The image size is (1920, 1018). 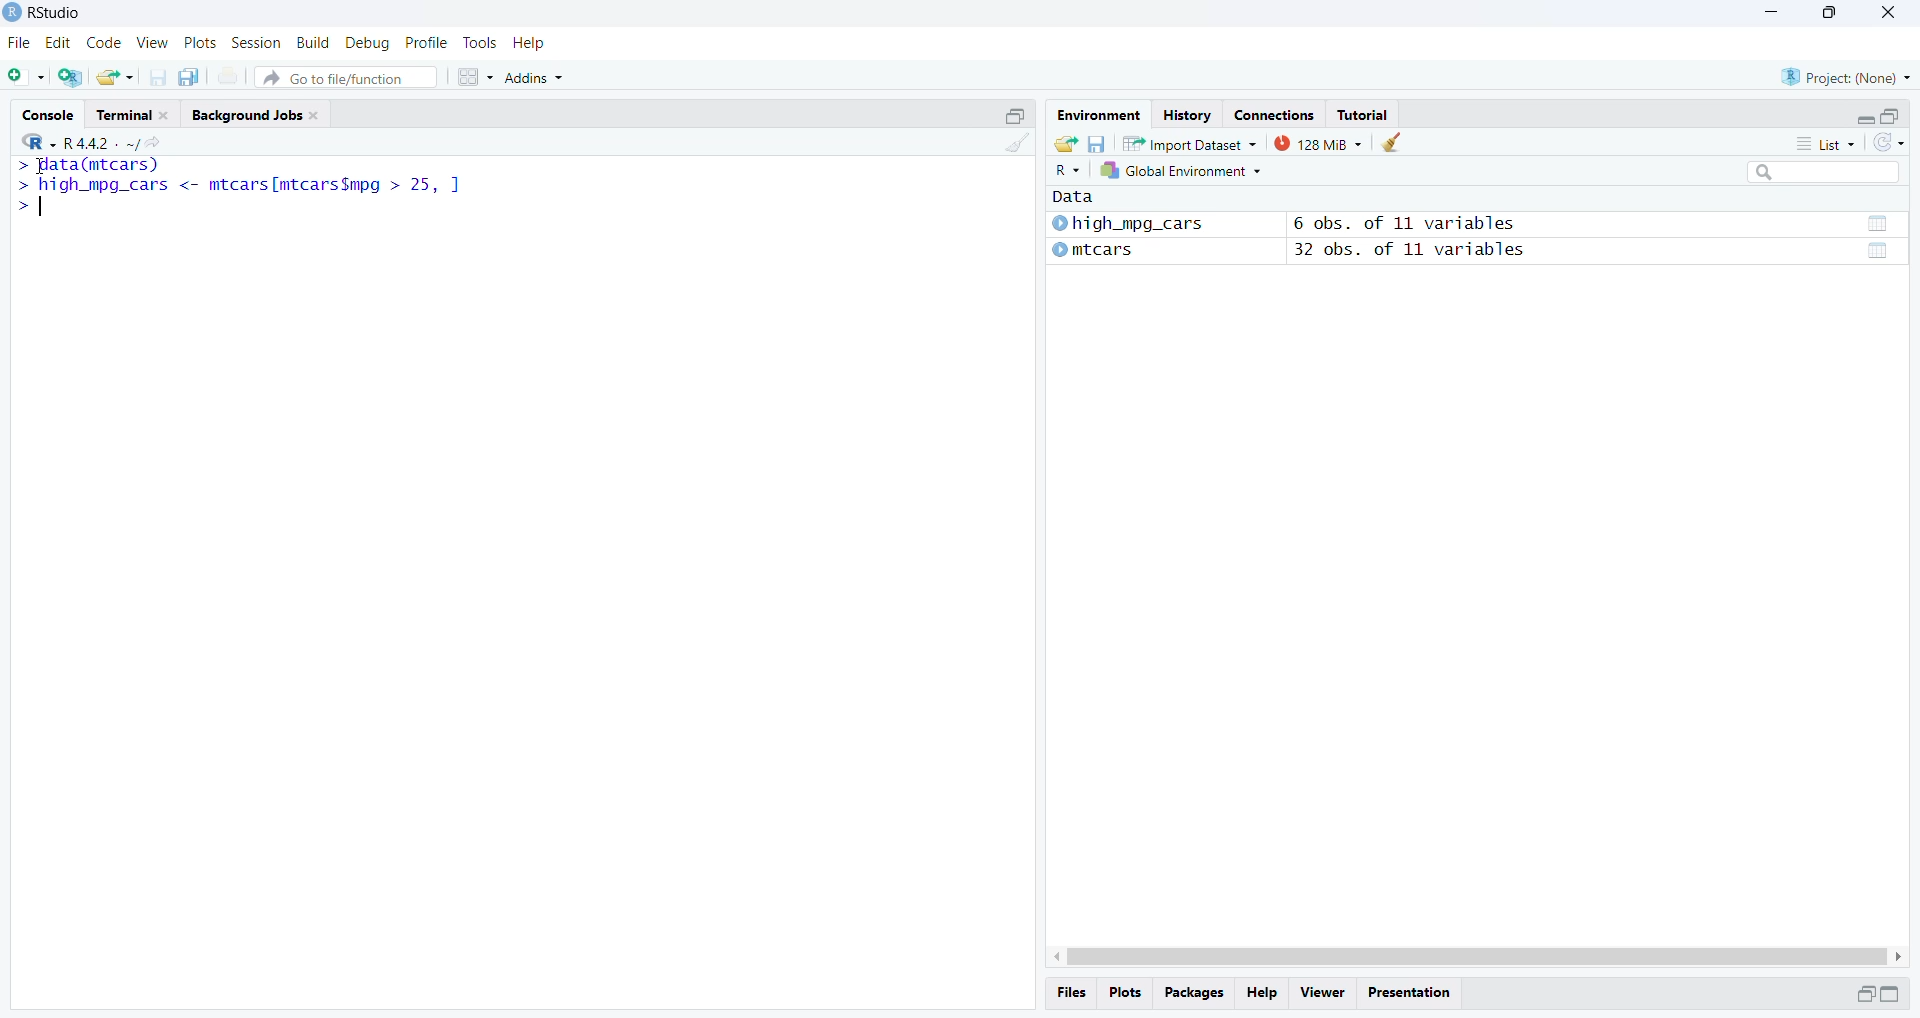 What do you see at coordinates (1316, 144) in the screenshot?
I see `125 MiB` at bounding box center [1316, 144].